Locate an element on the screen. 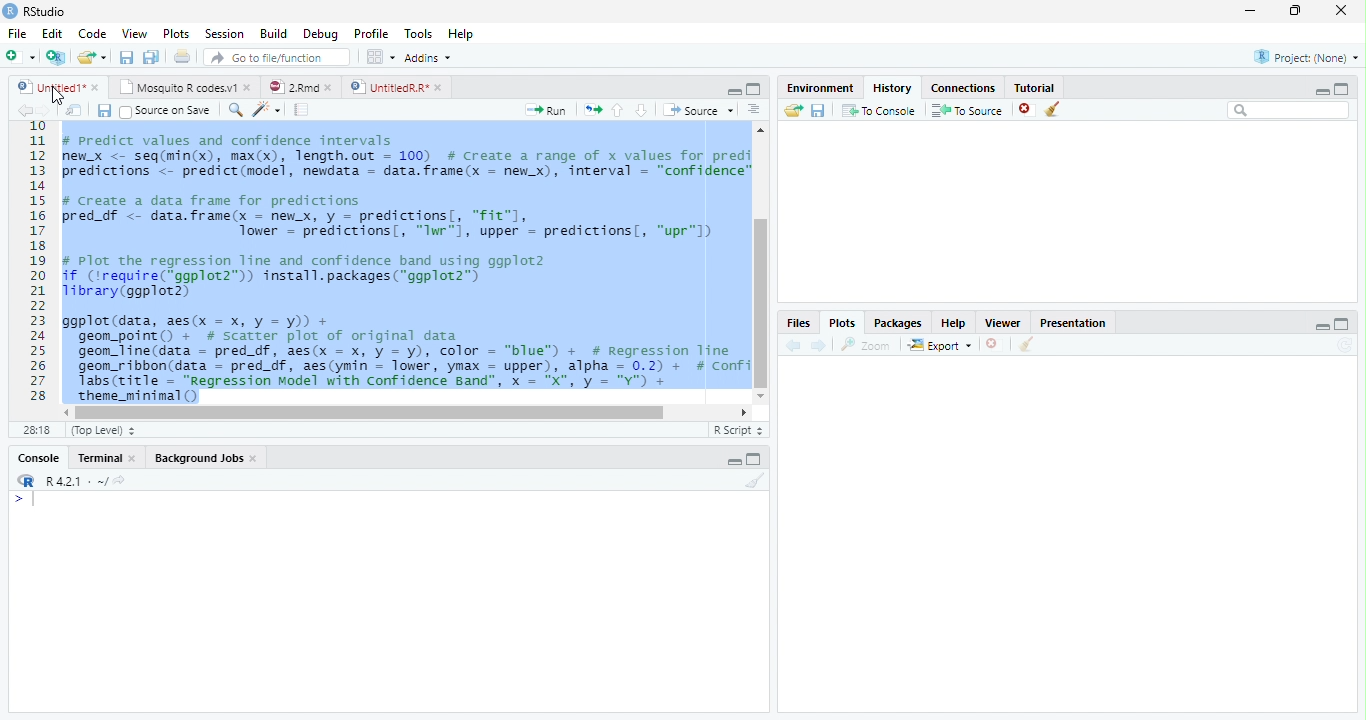  2 Rmd is located at coordinates (300, 85).